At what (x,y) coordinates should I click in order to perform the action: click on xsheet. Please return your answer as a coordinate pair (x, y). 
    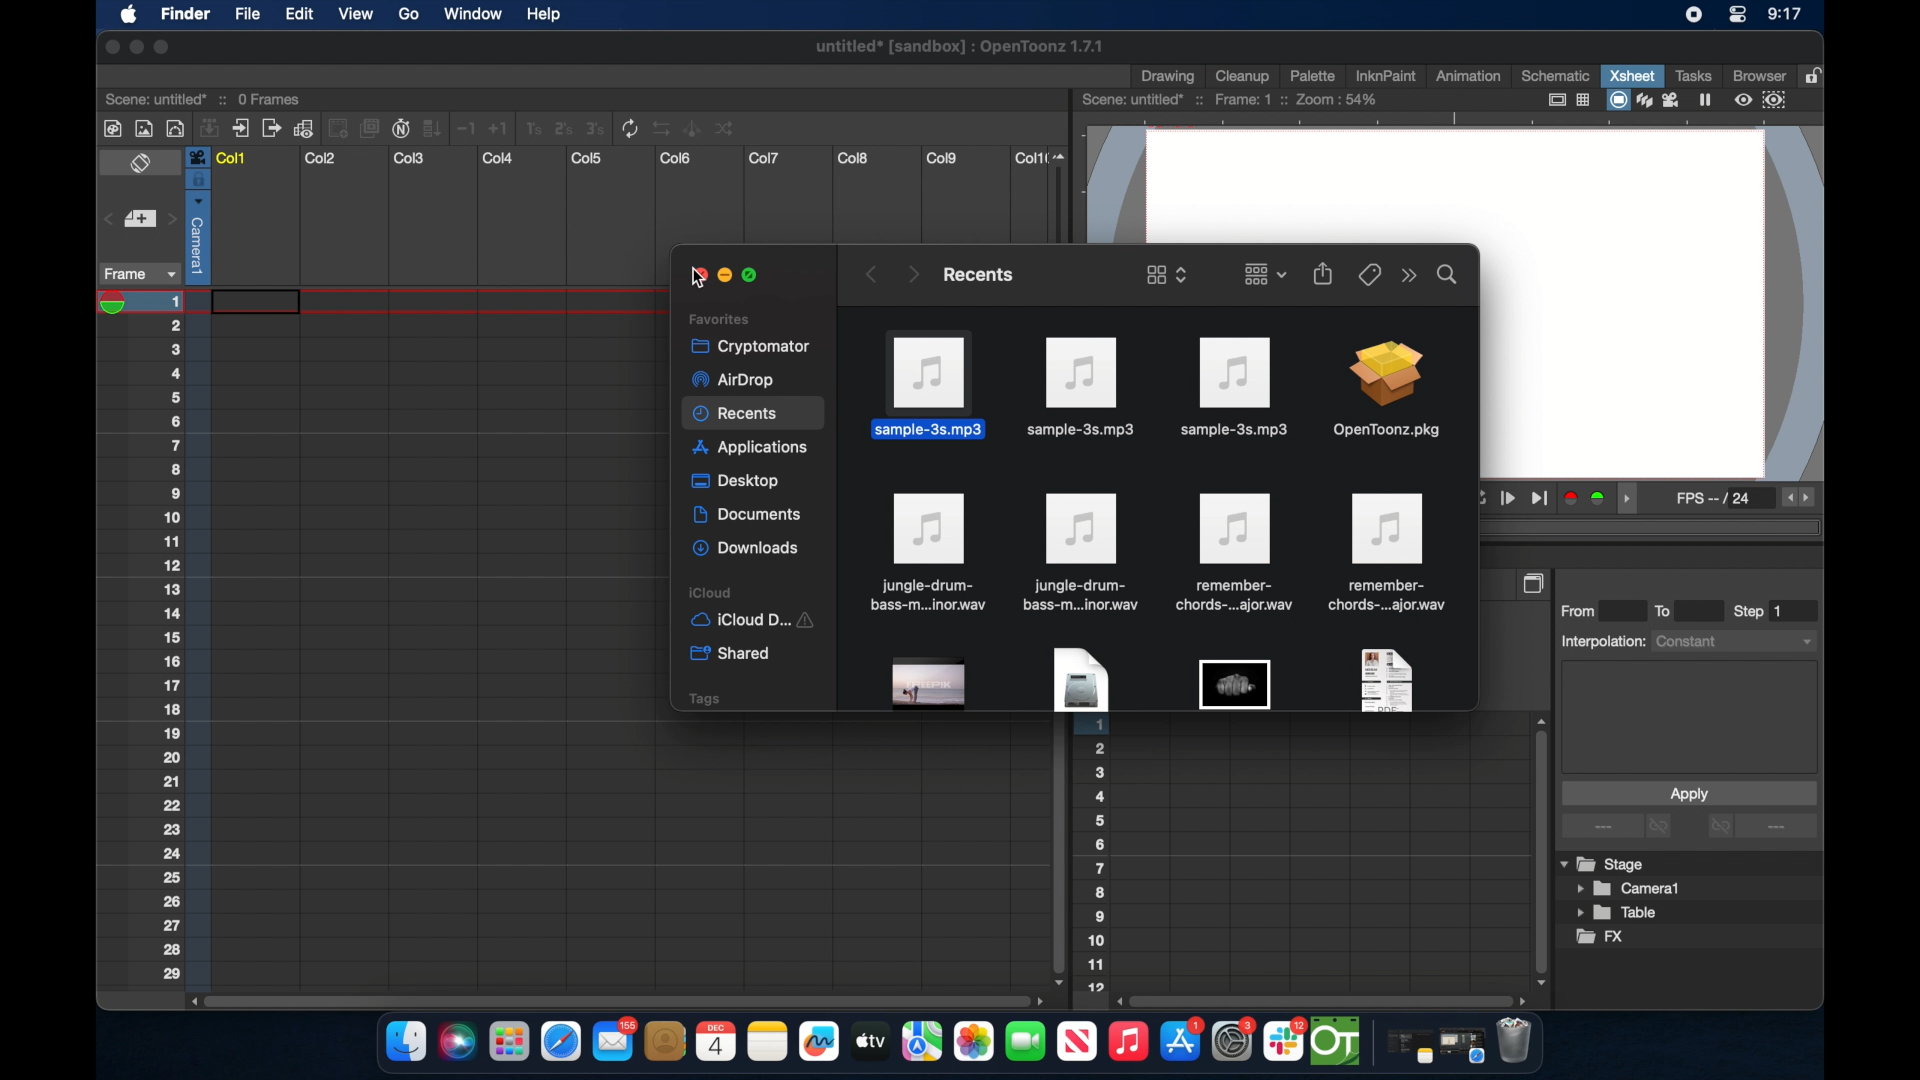
    Looking at the image, I should click on (1632, 75).